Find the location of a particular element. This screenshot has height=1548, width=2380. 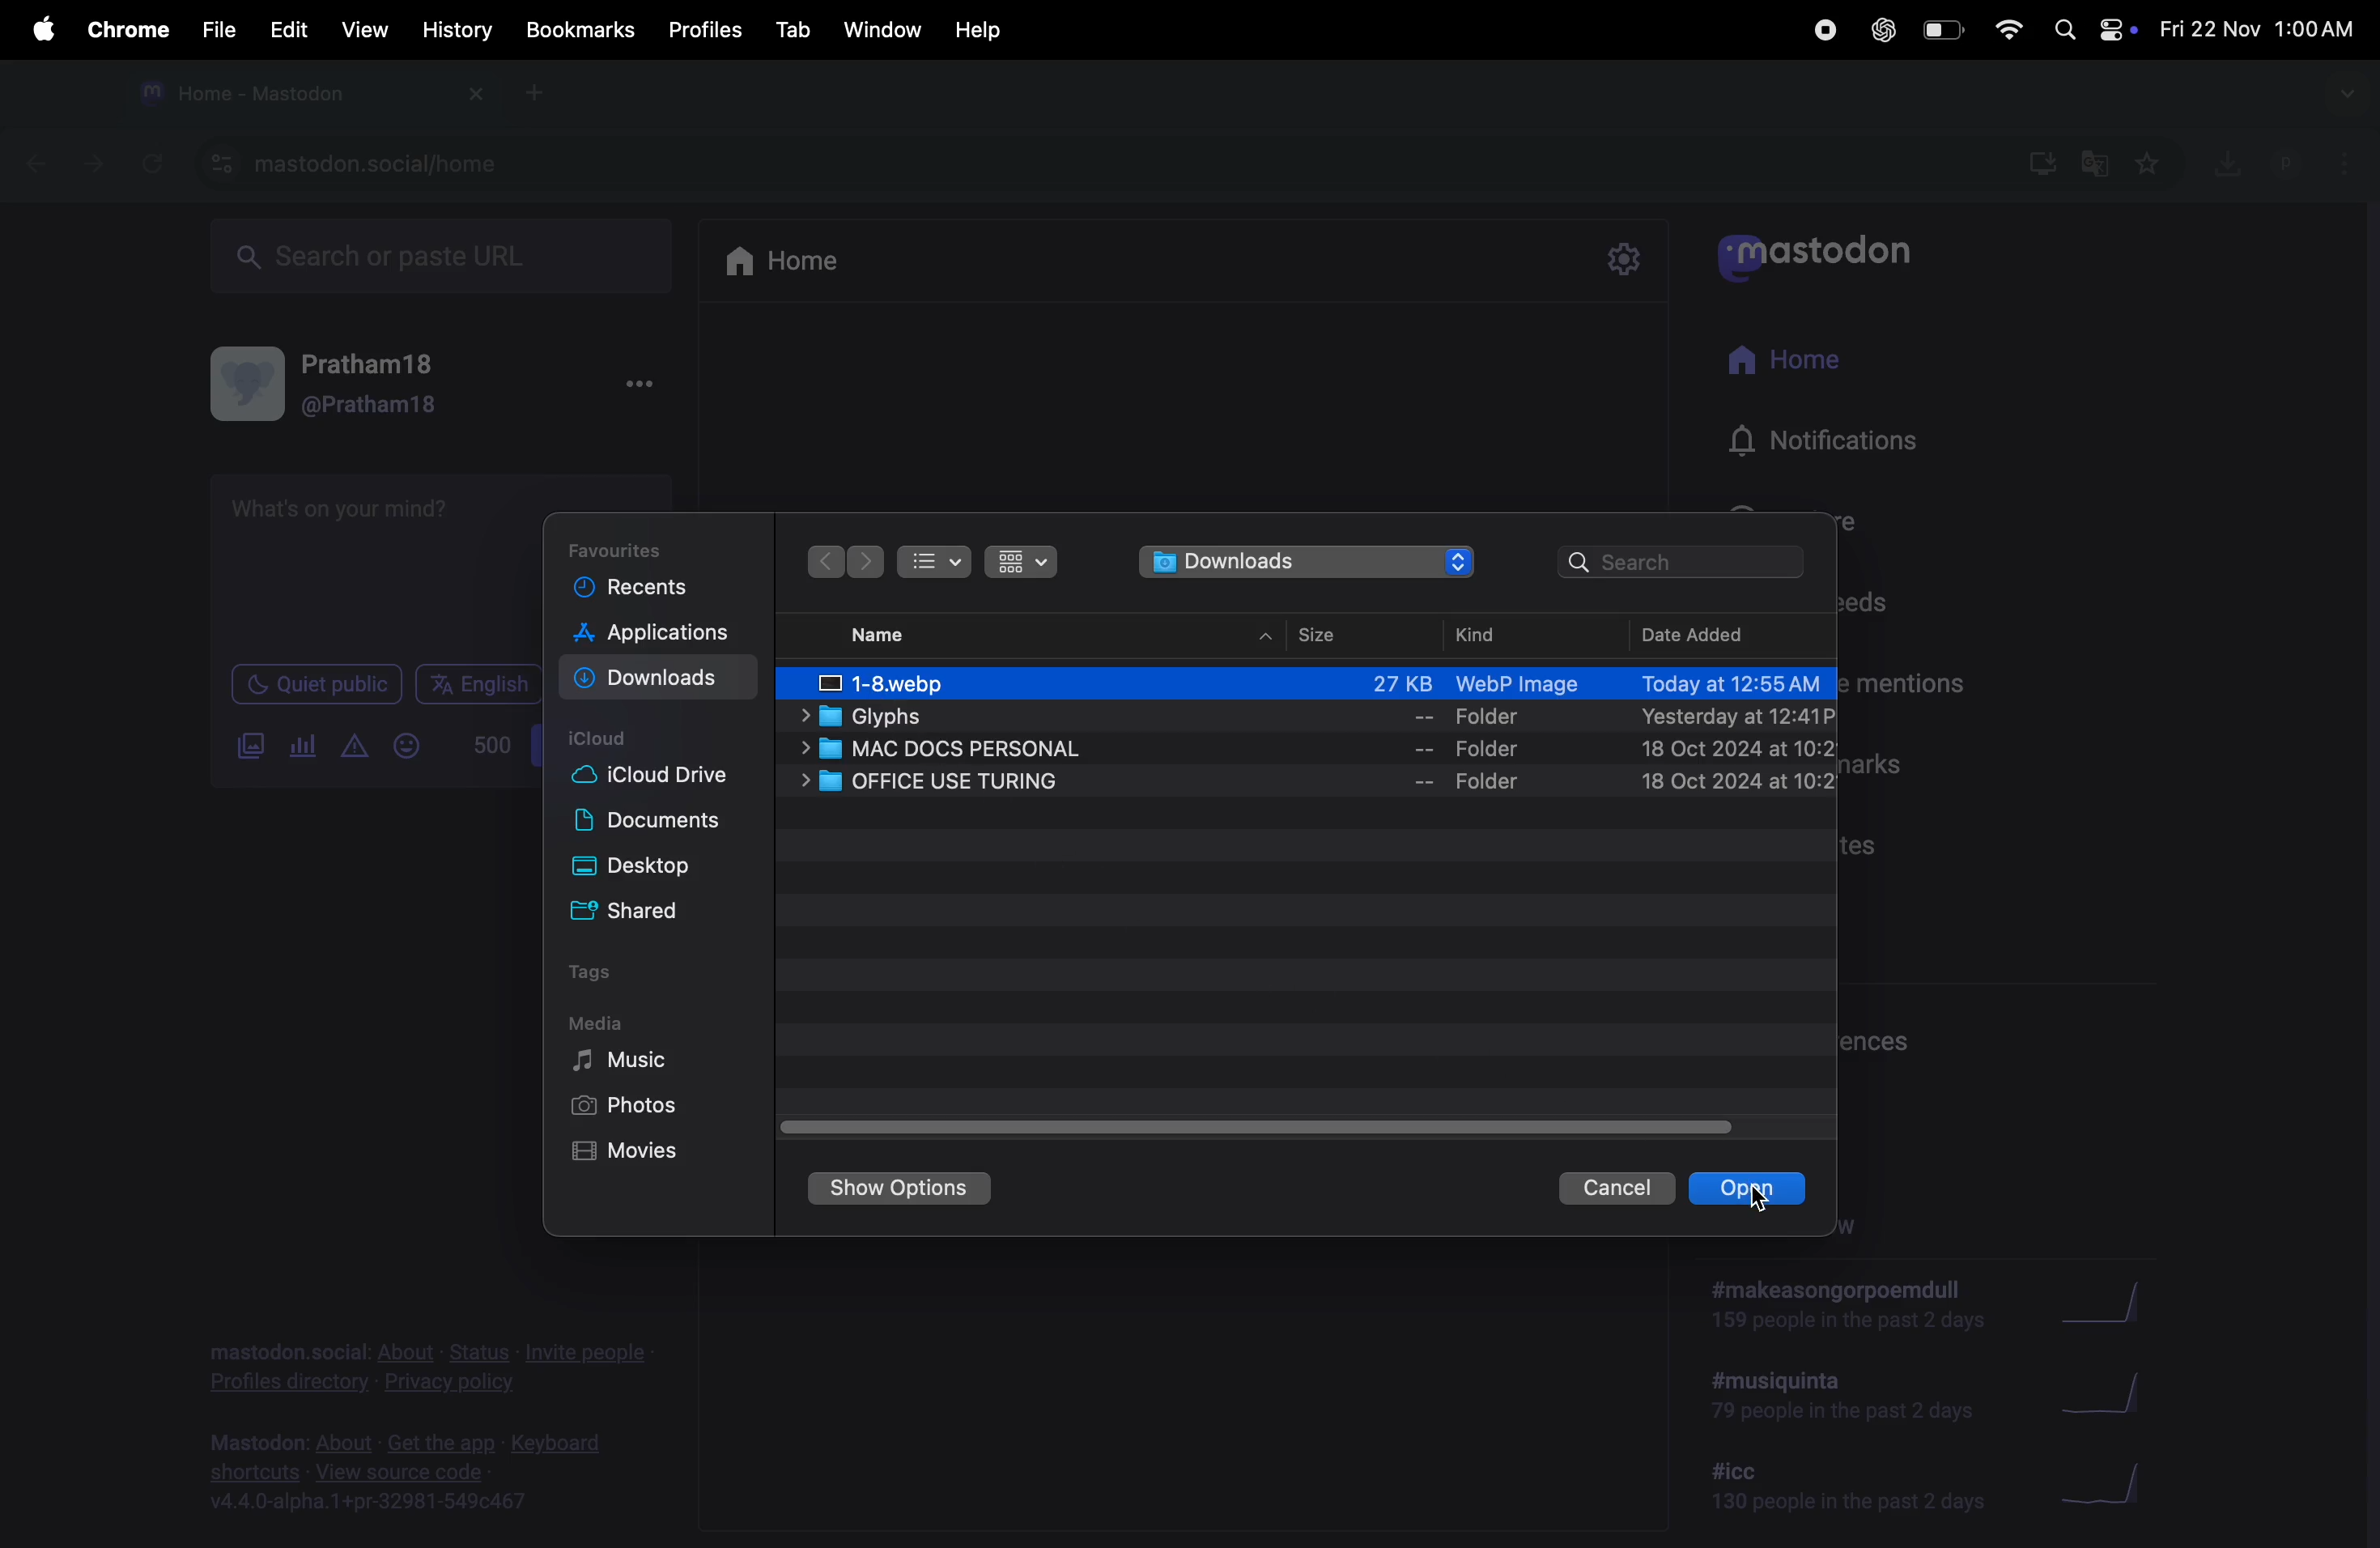

Horizontal scroll bar is located at coordinates (1259, 1127).